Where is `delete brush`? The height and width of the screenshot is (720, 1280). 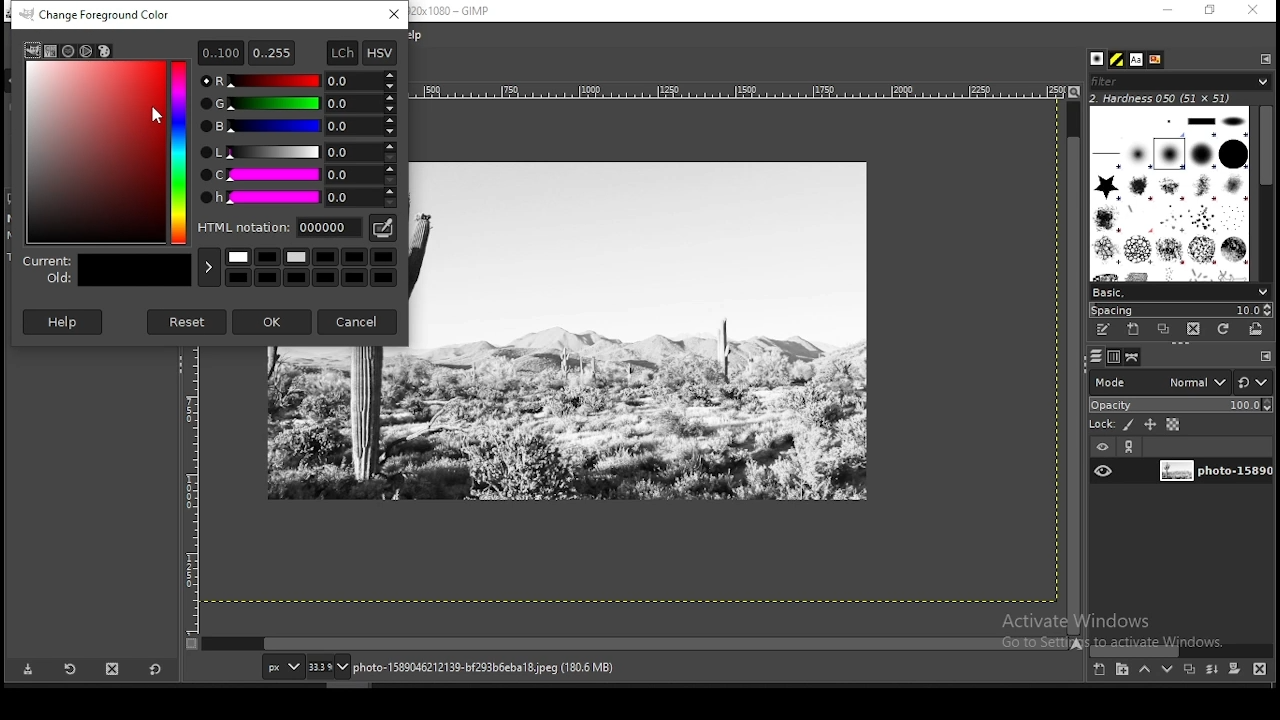
delete brush is located at coordinates (1193, 330).